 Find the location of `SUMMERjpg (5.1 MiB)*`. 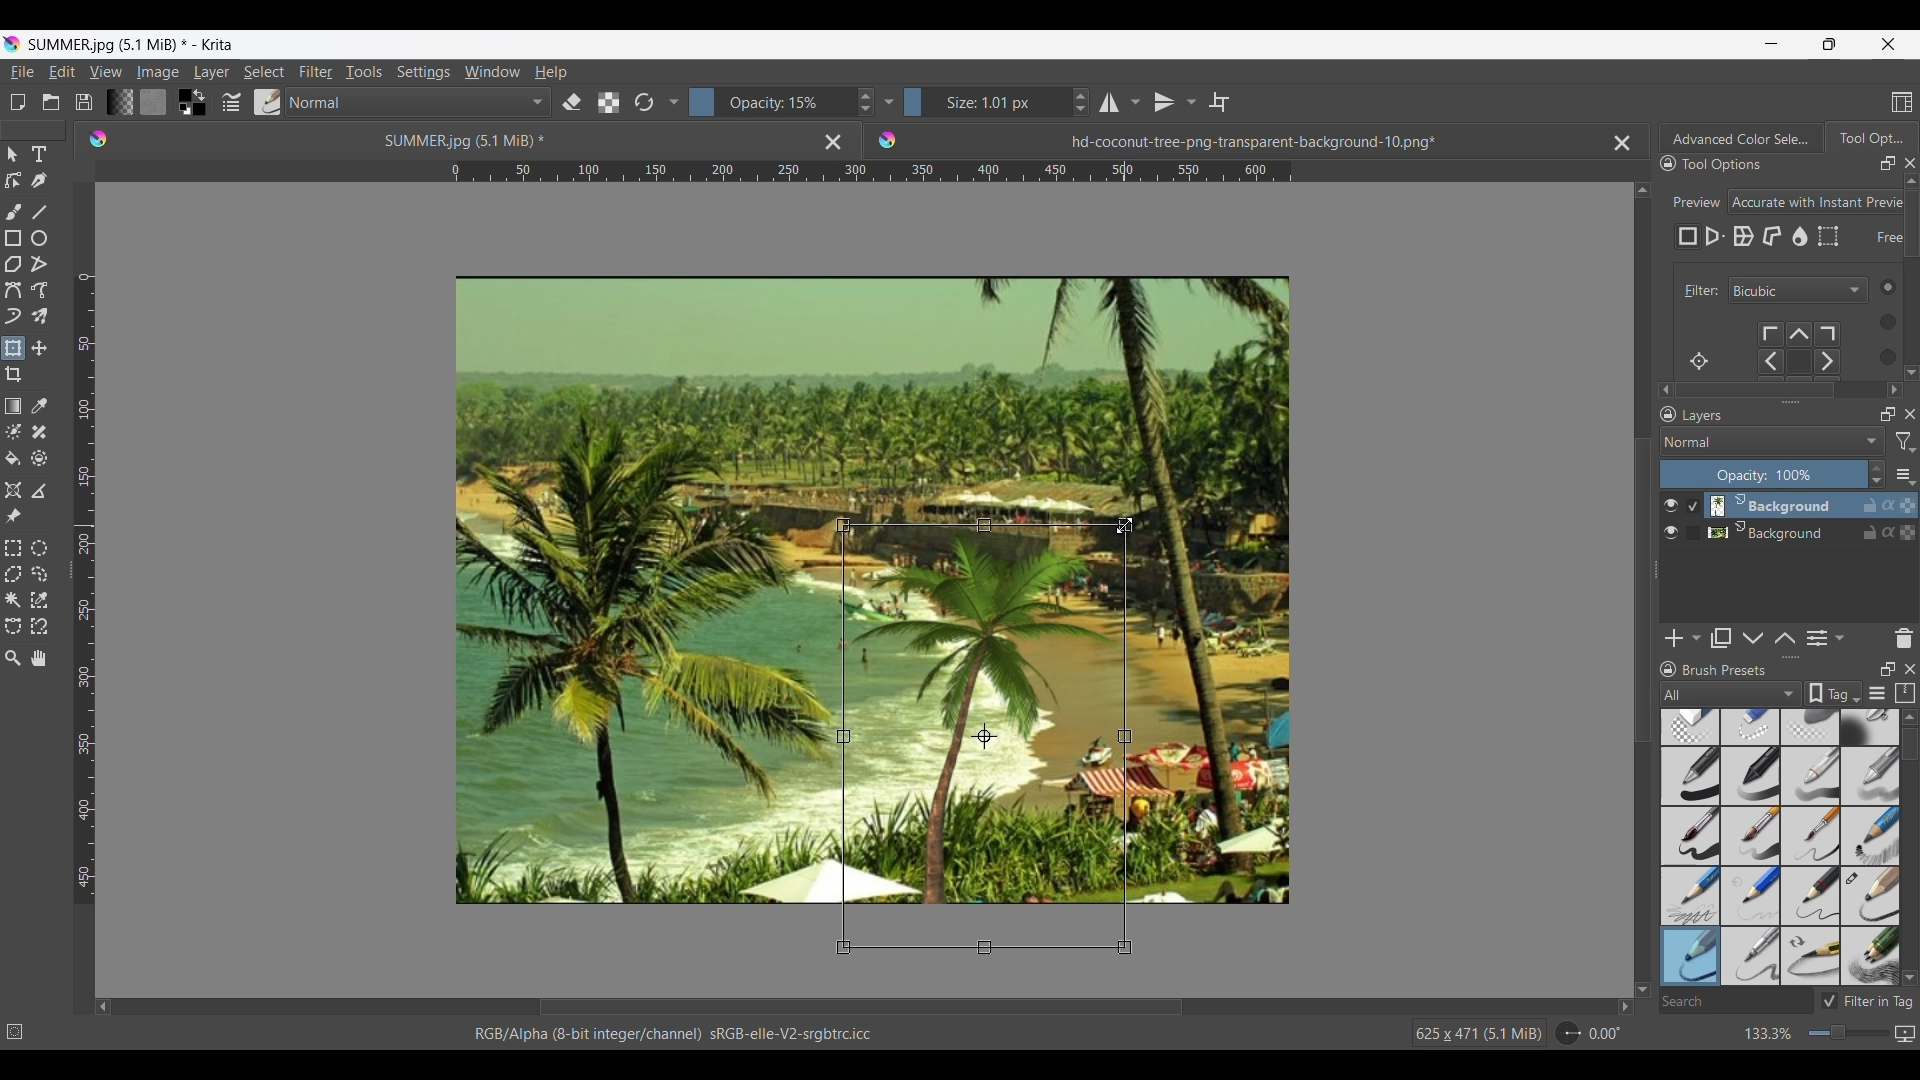

SUMMERjpg (5.1 MiB)* is located at coordinates (435, 139).